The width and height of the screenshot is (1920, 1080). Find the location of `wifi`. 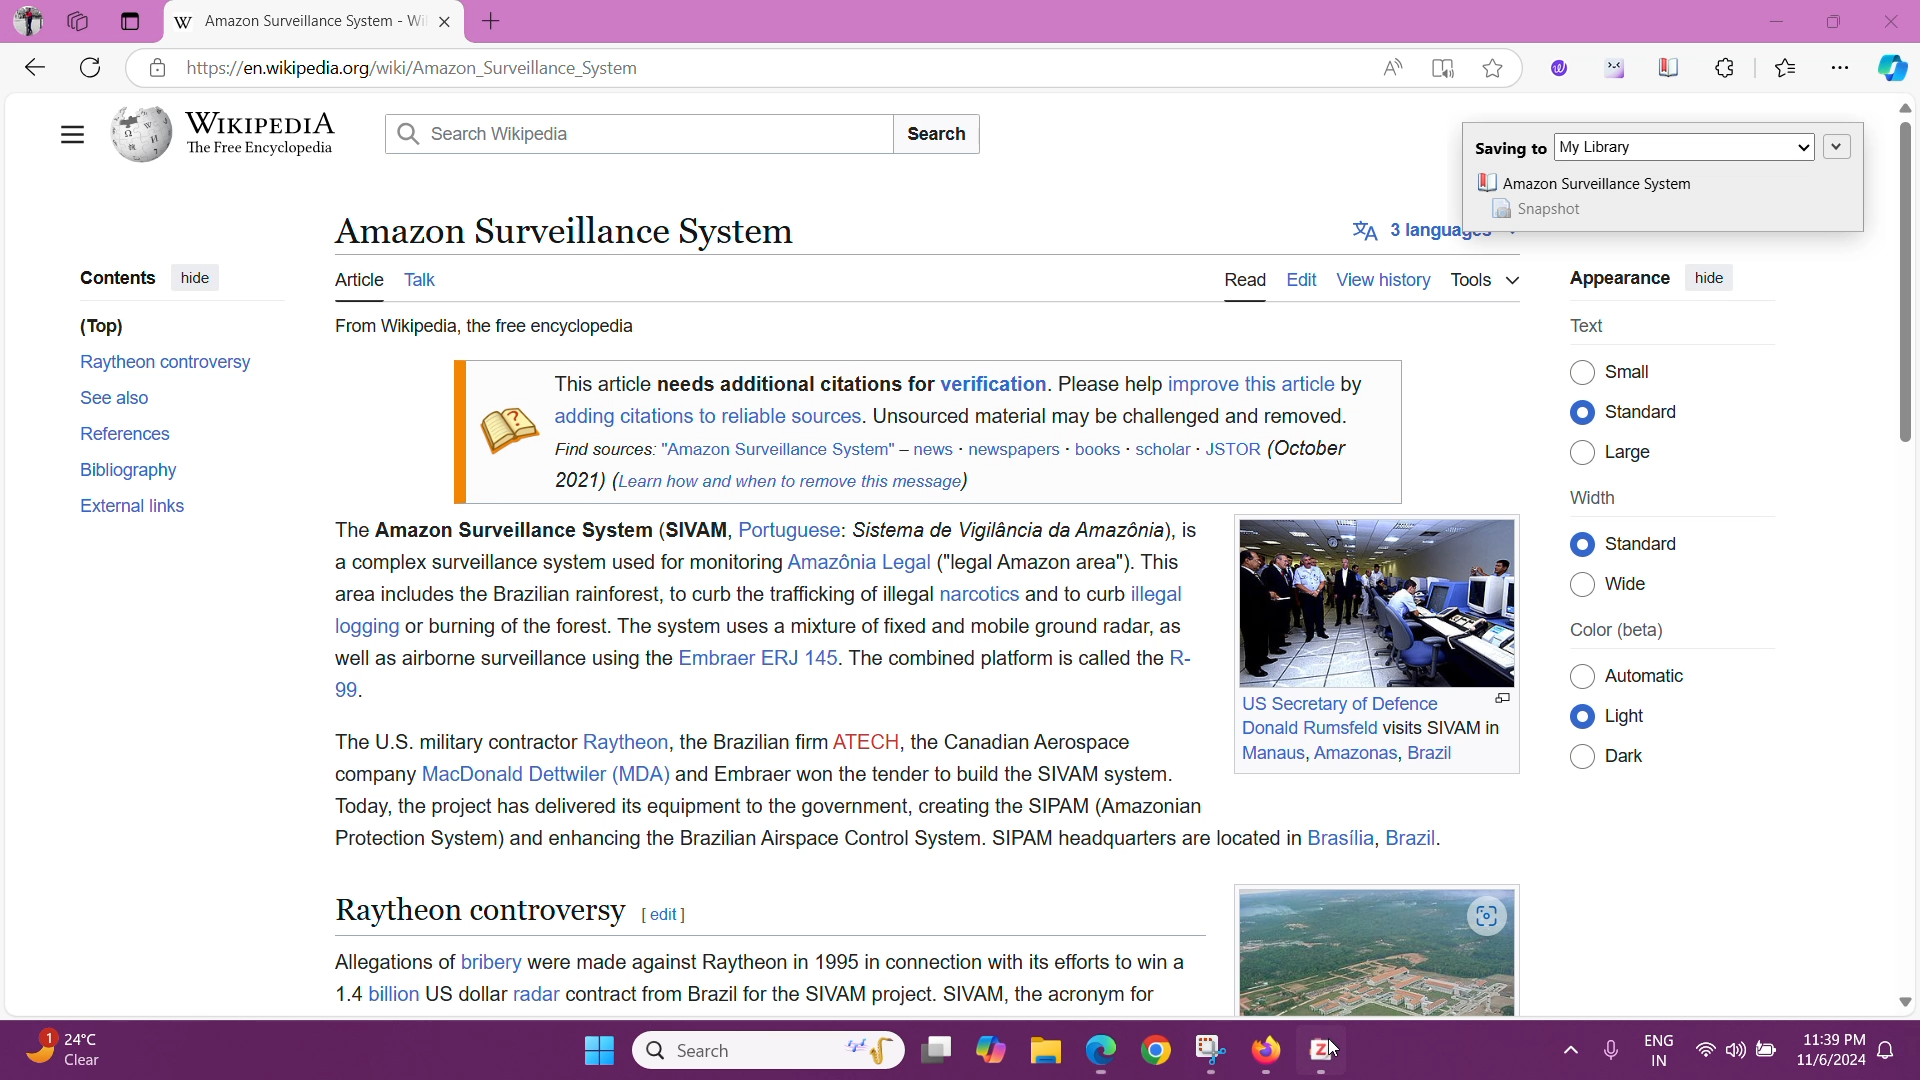

wifi is located at coordinates (1706, 1053).